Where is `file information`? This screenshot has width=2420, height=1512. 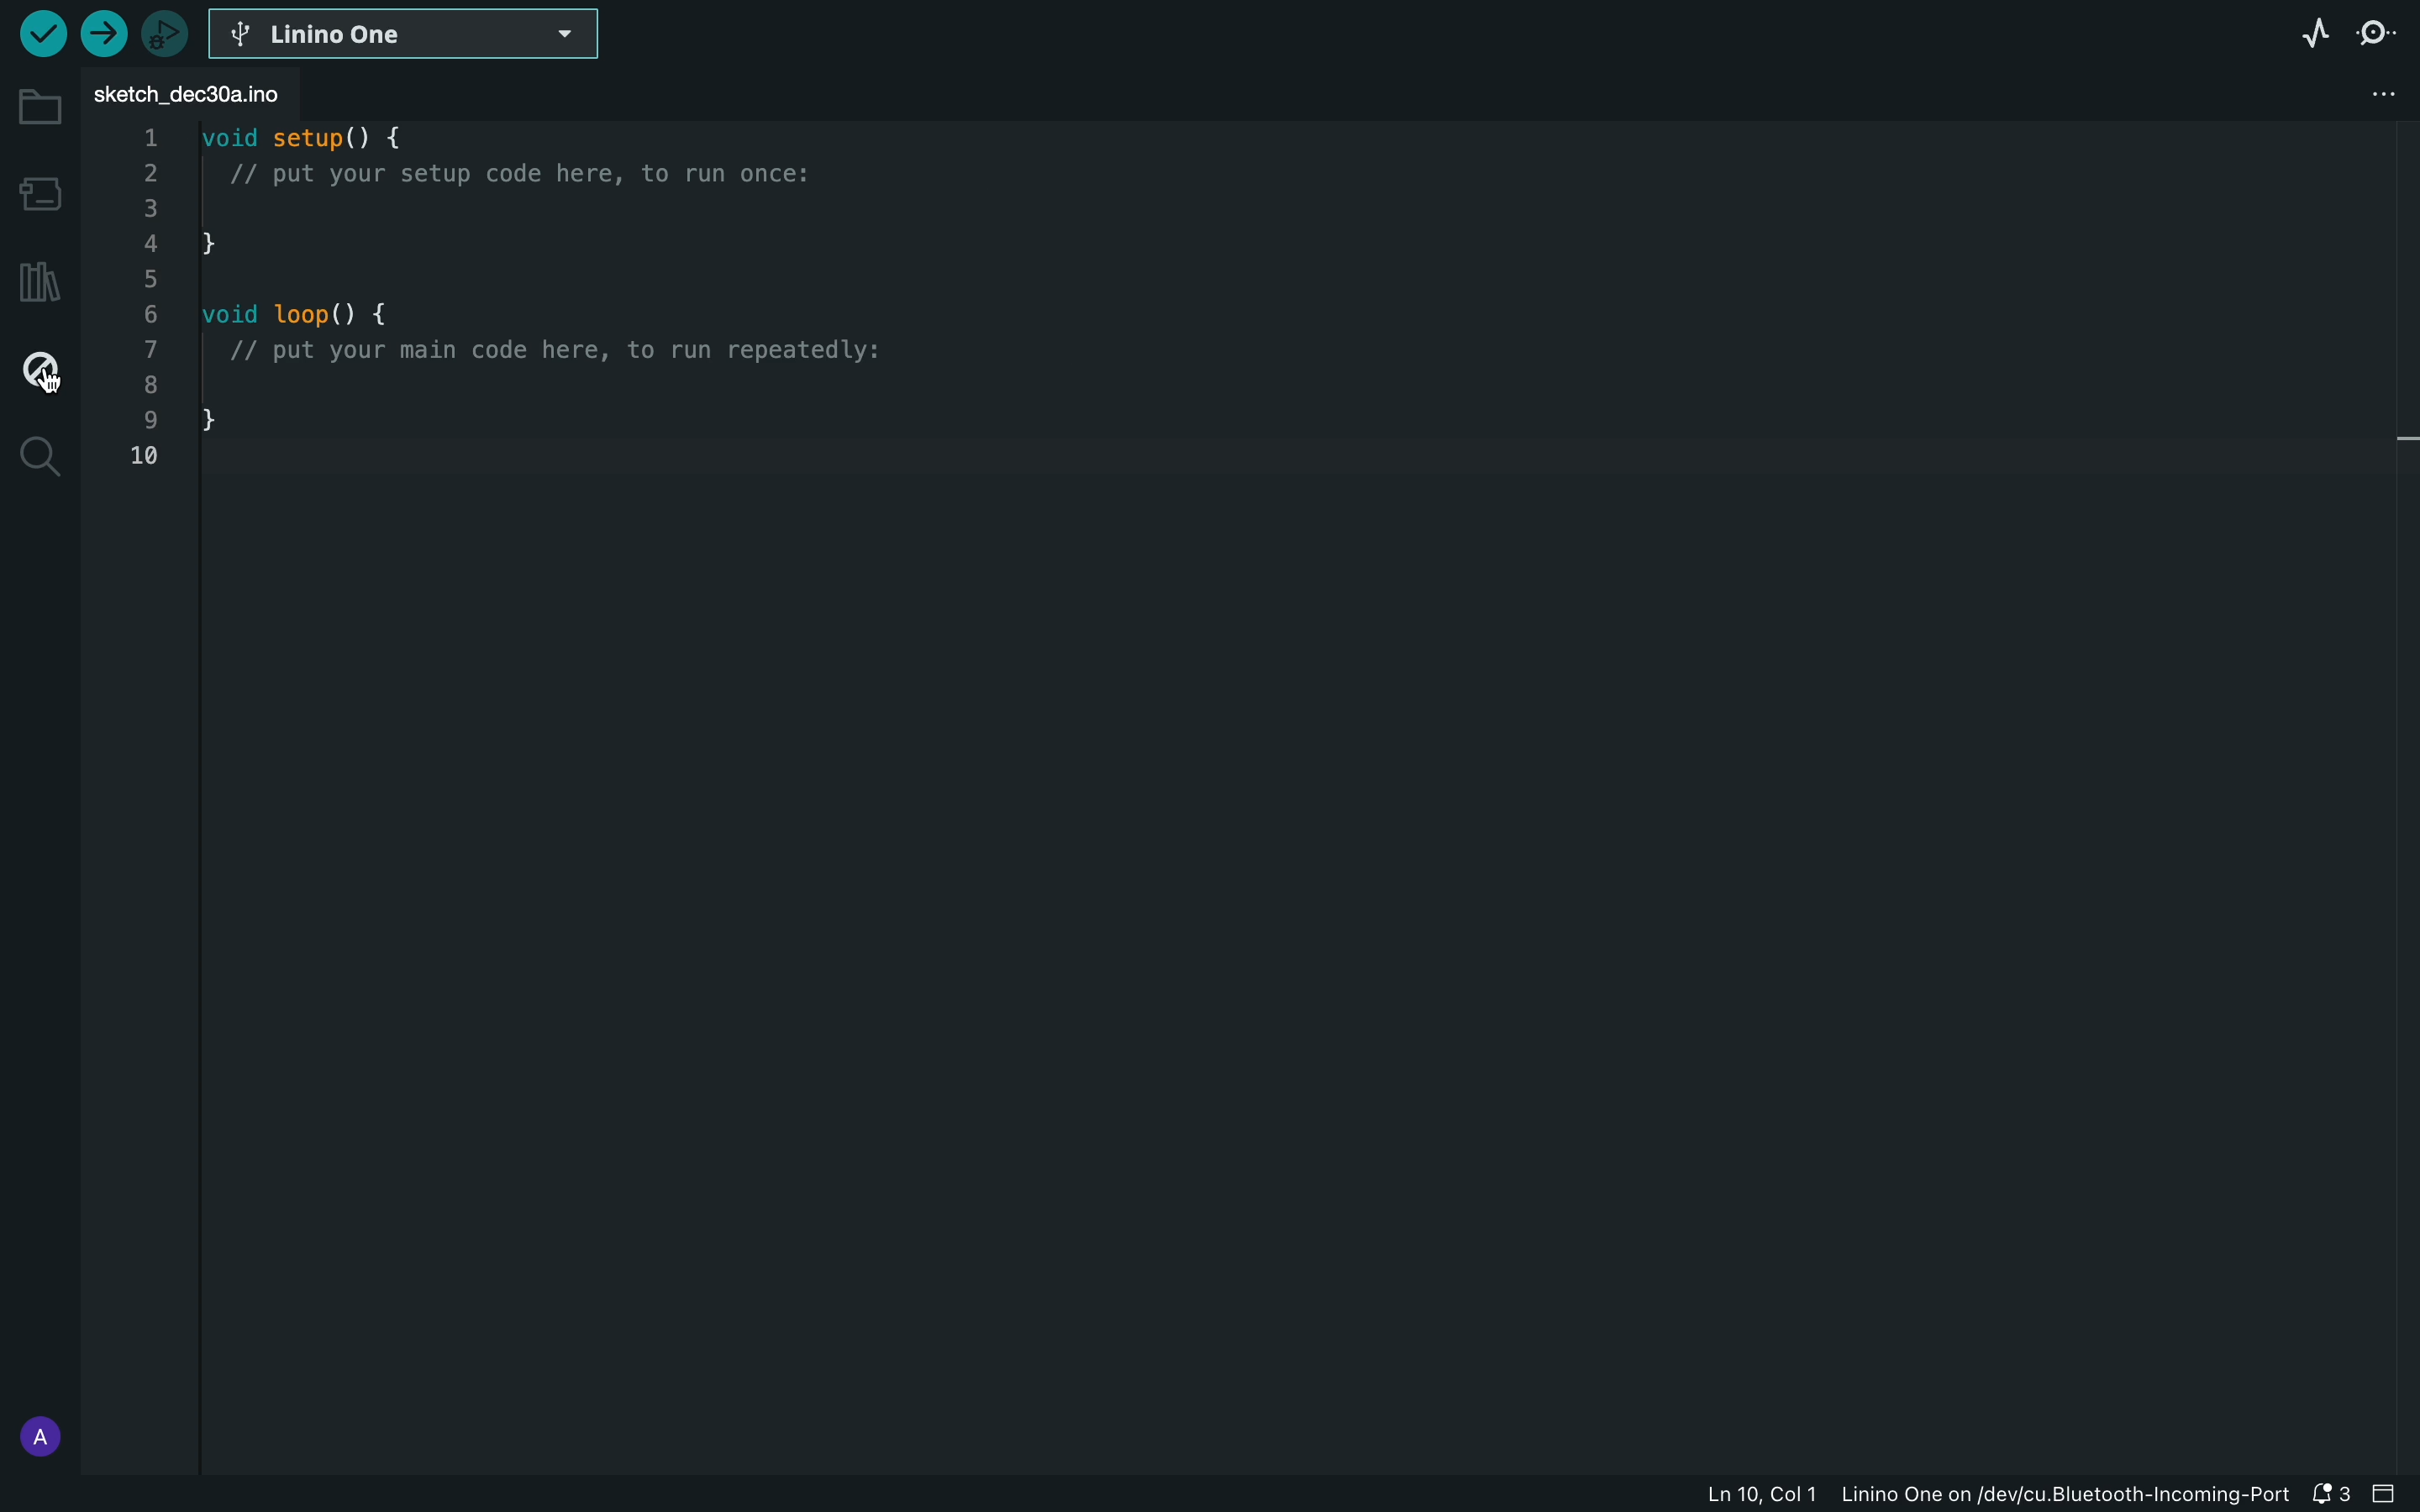 file information is located at coordinates (1989, 1497).